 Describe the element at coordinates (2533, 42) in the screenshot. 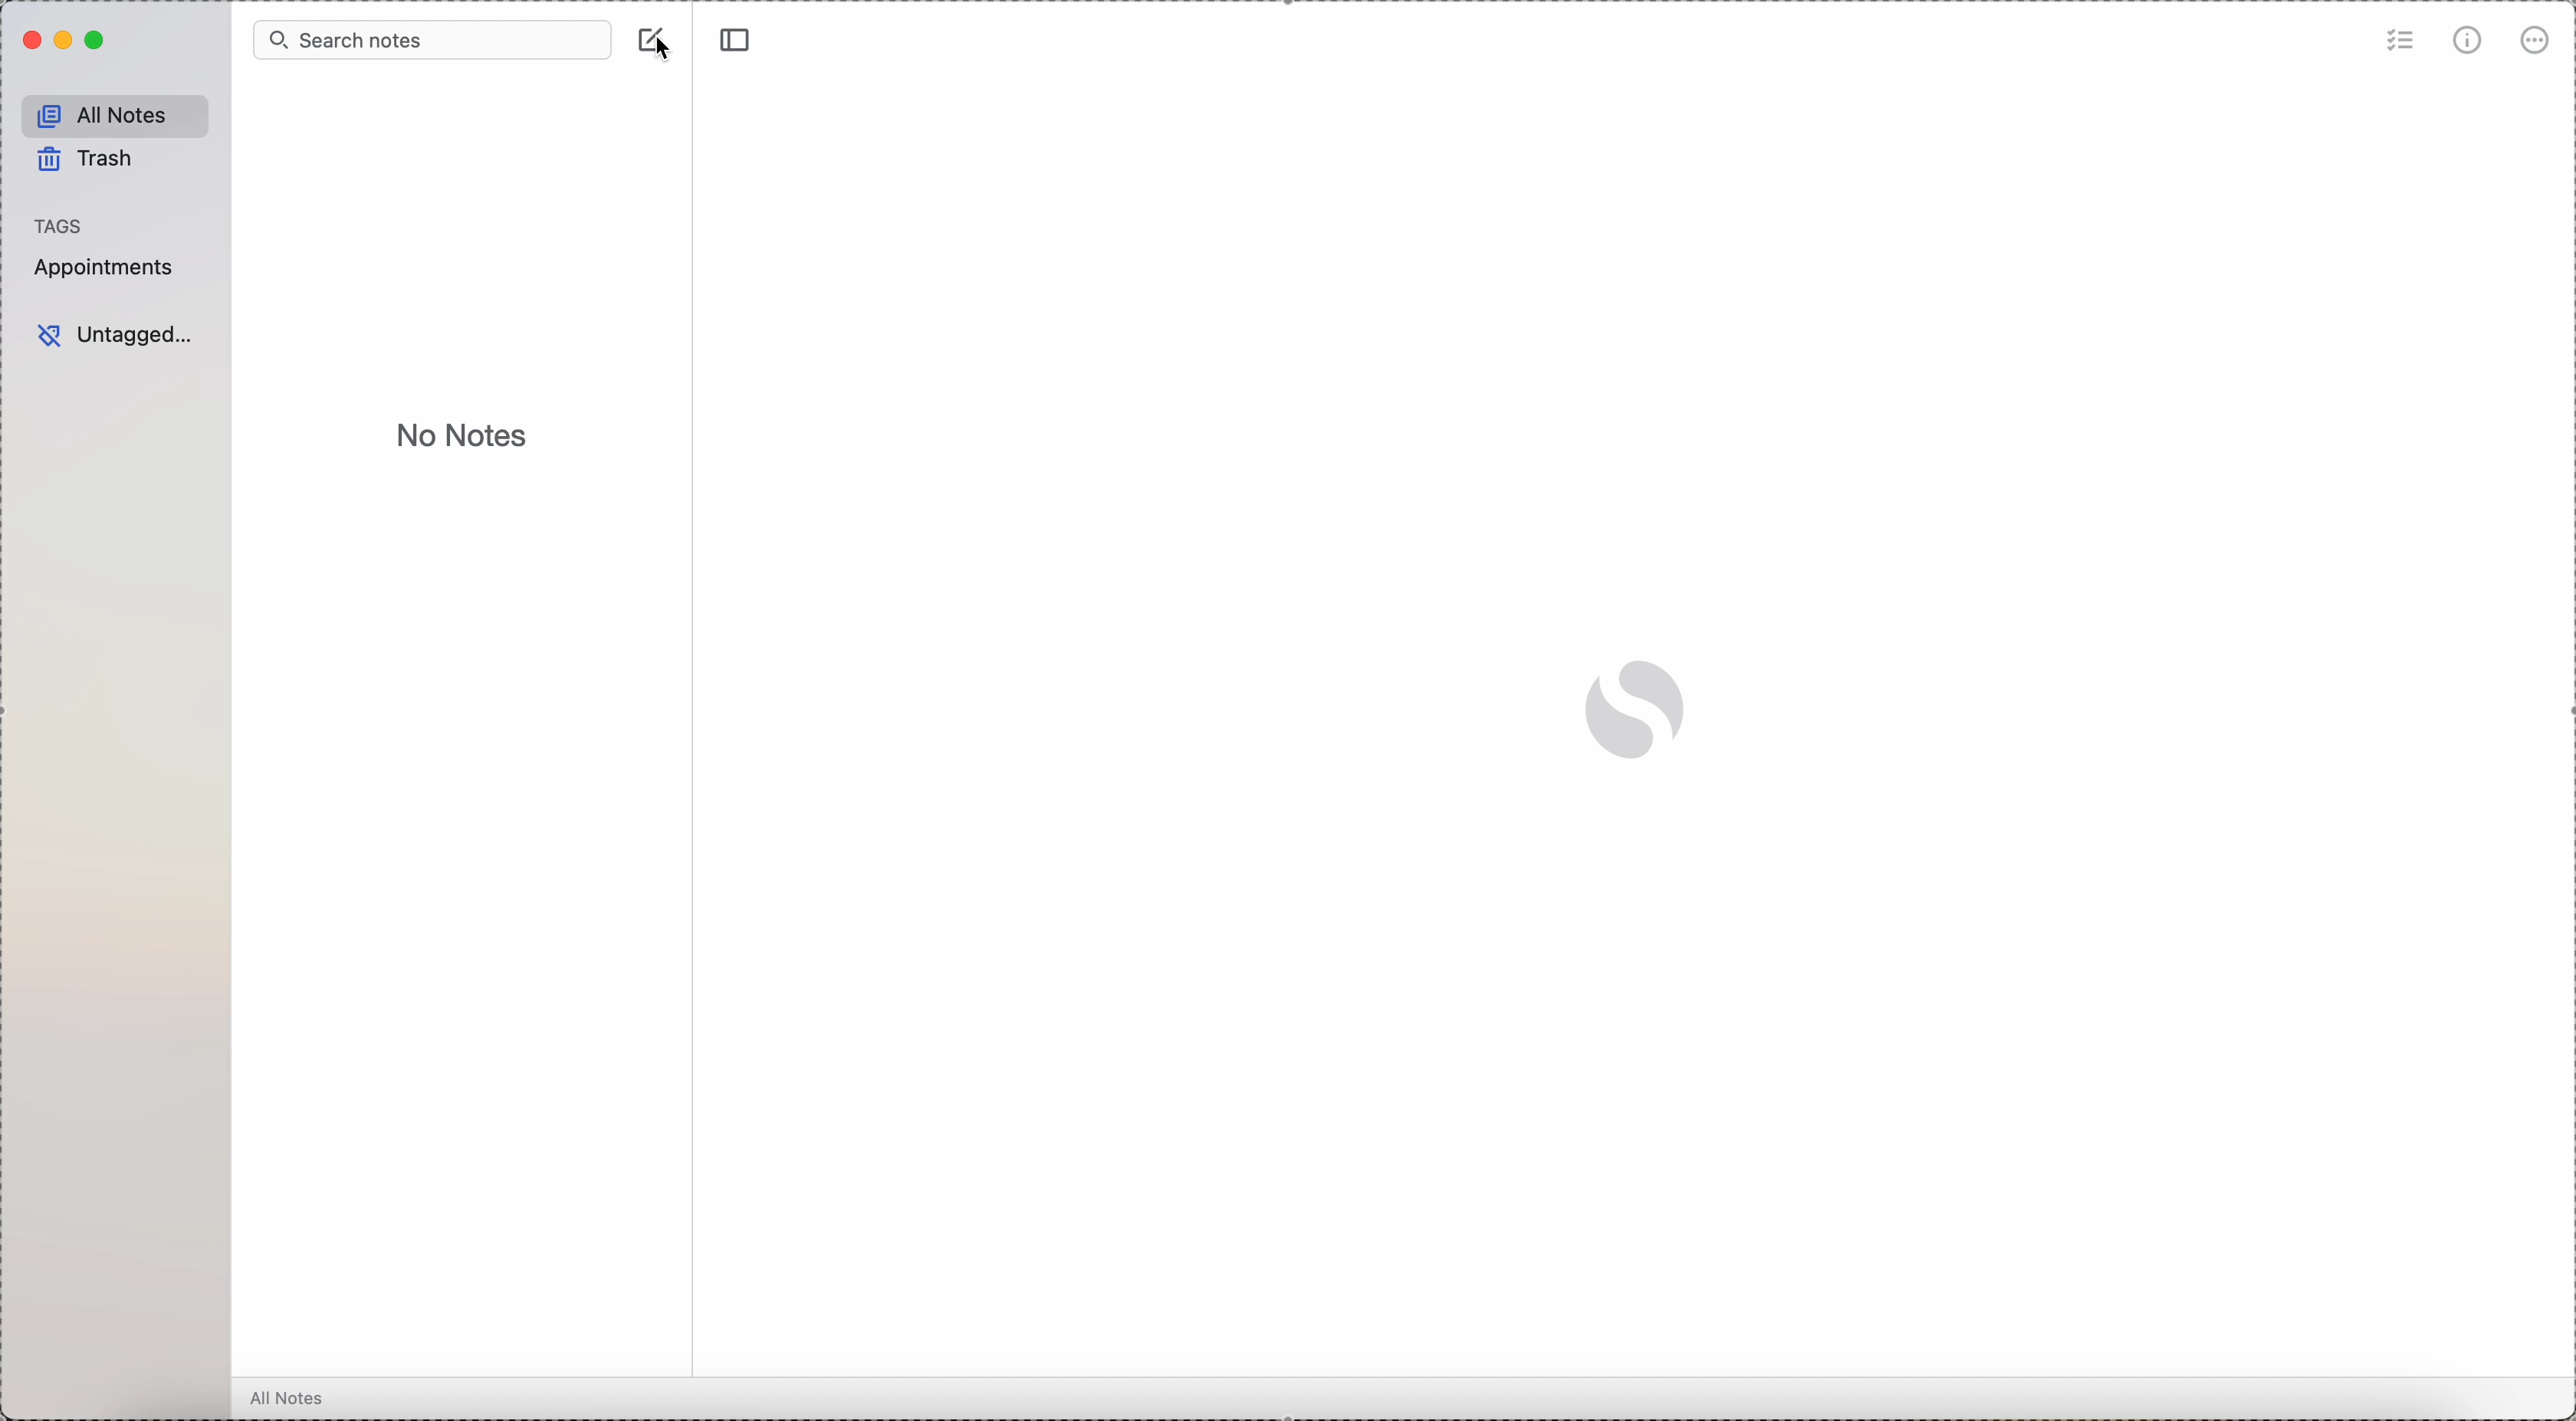

I see `more options` at that location.